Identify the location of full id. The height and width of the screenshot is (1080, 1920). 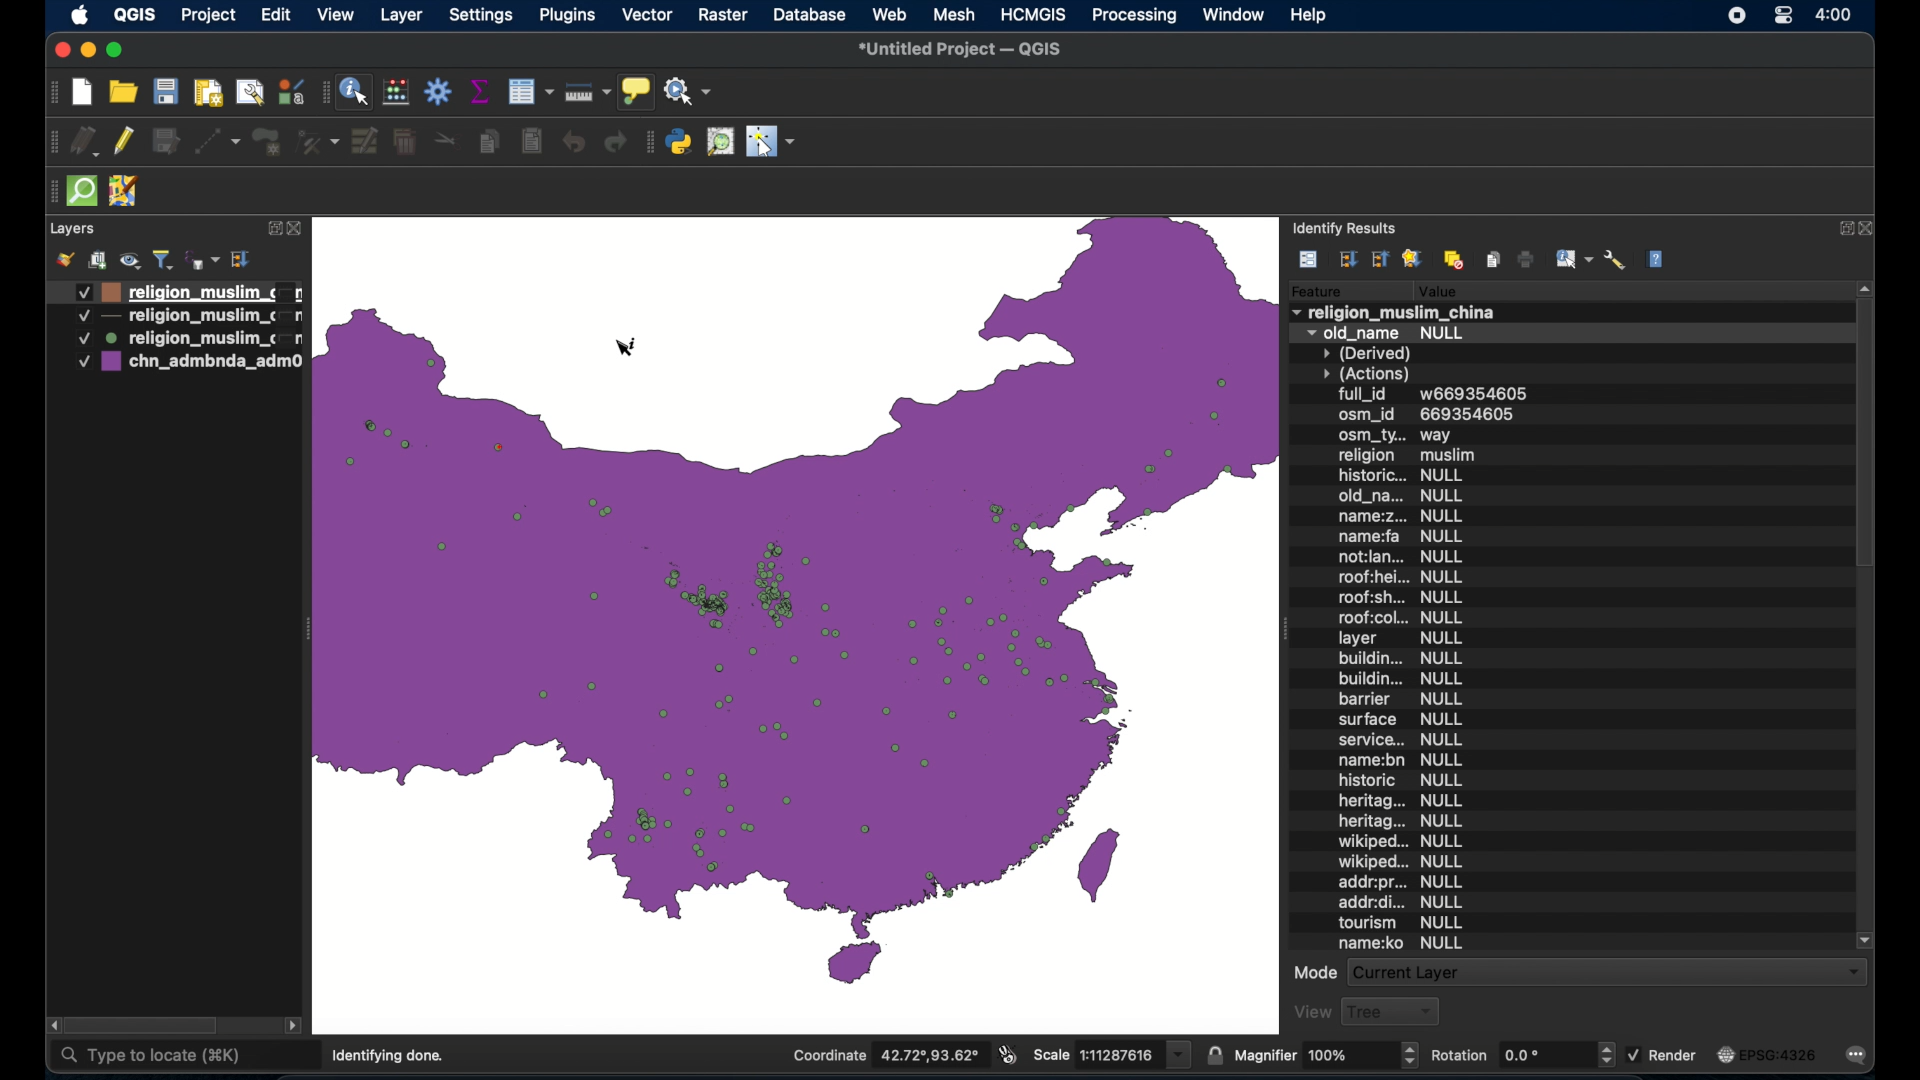
(1434, 395).